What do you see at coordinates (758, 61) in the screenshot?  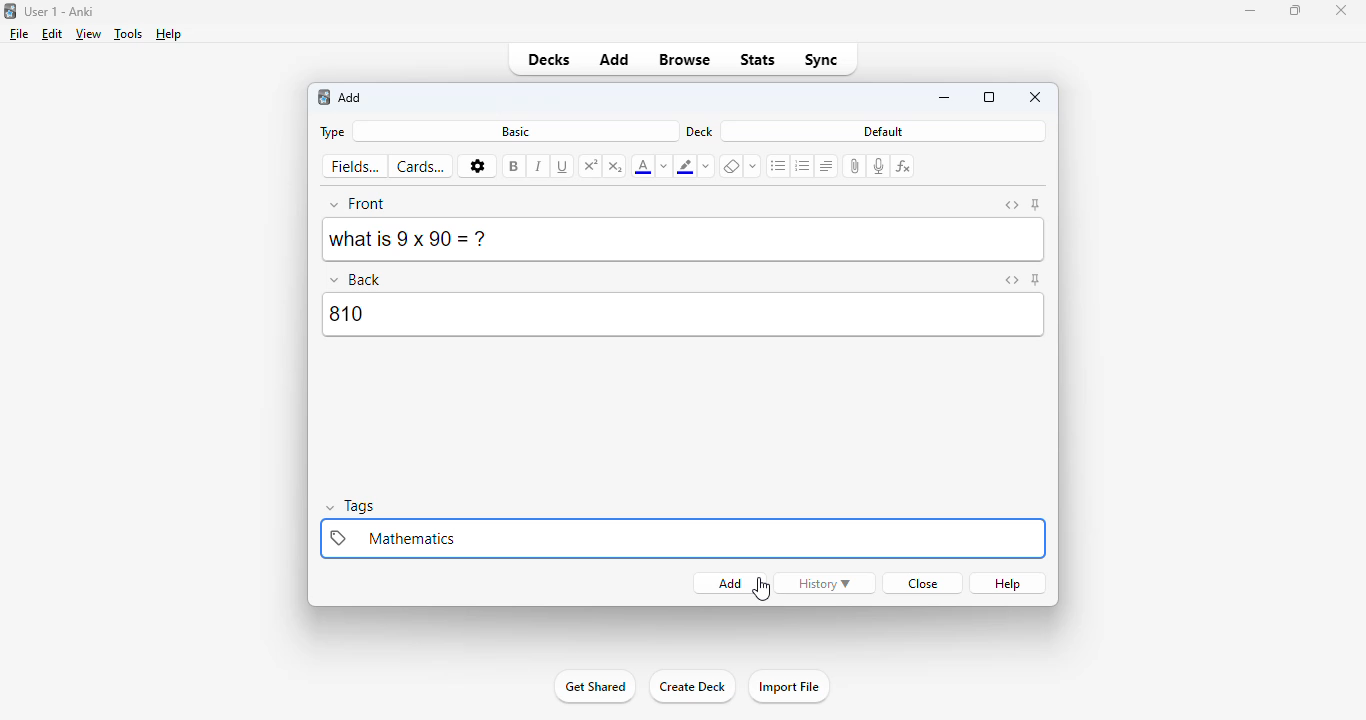 I see `stats` at bounding box center [758, 61].